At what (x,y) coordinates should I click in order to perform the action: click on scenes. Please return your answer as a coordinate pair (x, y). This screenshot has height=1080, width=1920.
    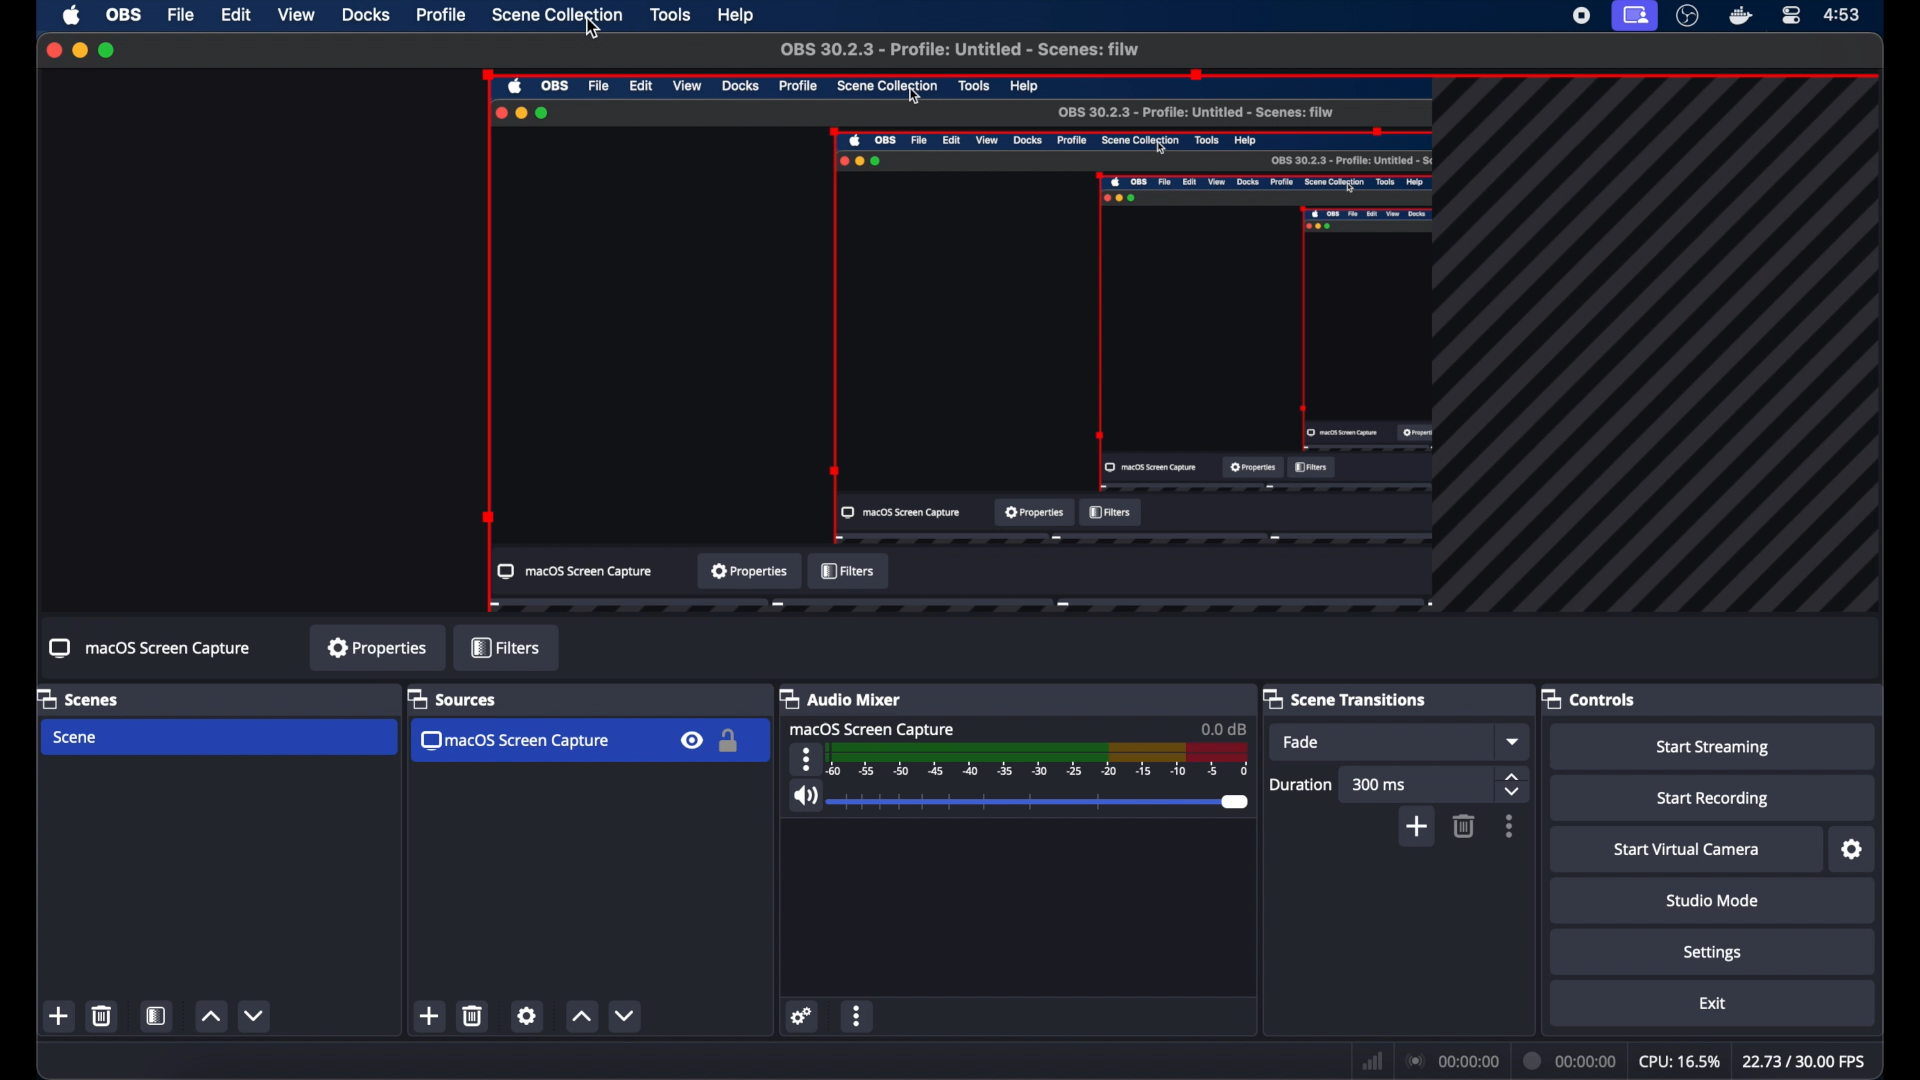
    Looking at the image, I should click on (81, 698).